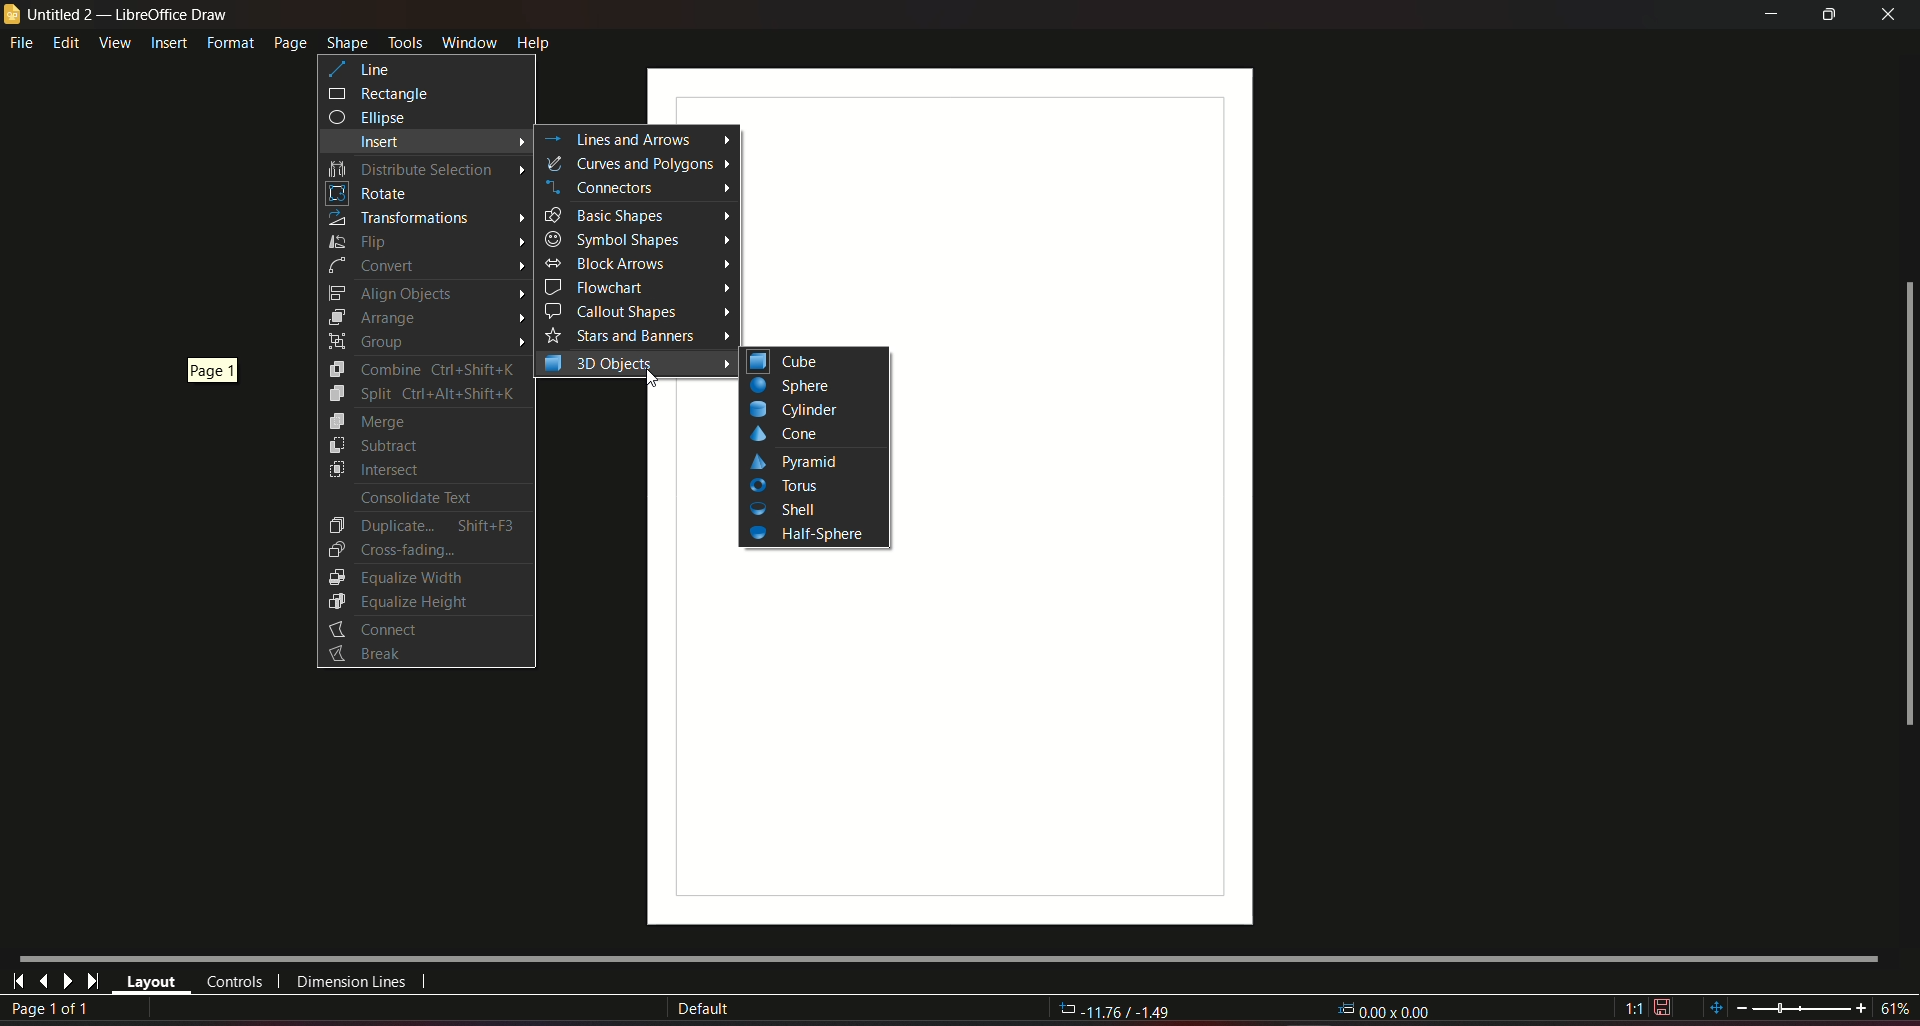  I want to click on Intersect, so click(376, 469).